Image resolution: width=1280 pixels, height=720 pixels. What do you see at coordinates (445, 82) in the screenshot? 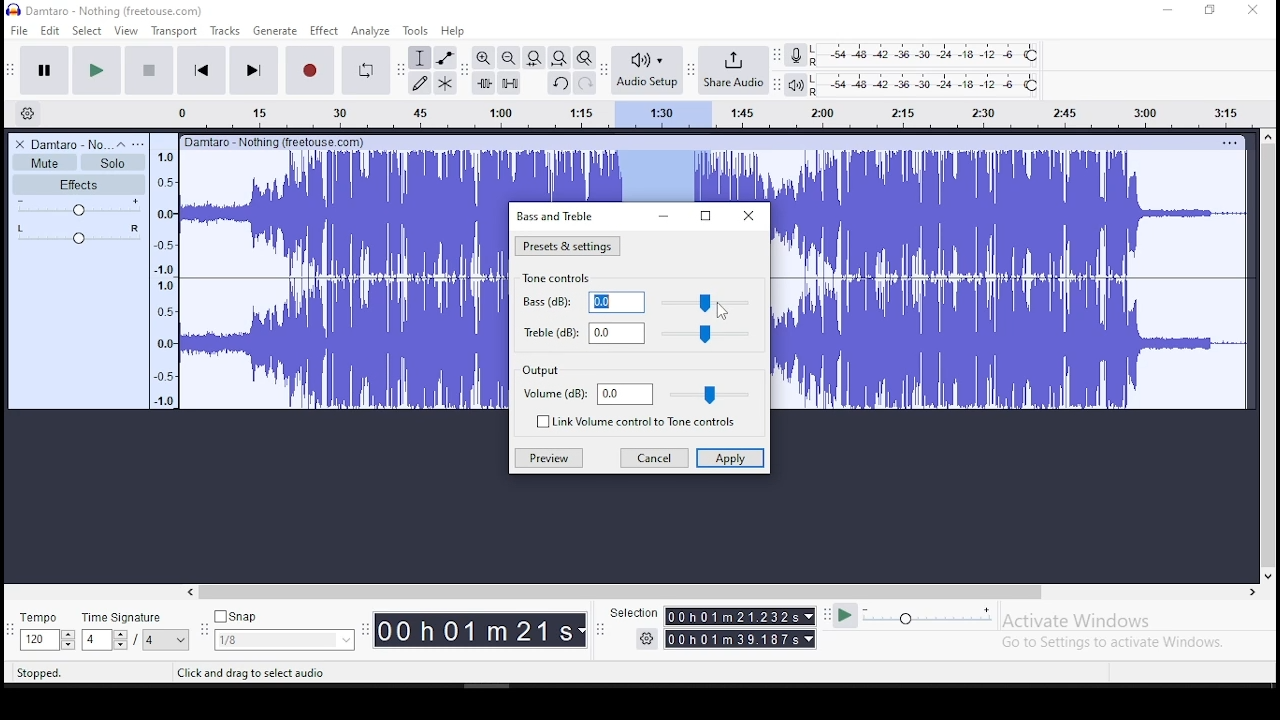
I see `multi tool` at bounding box center [445, 82].